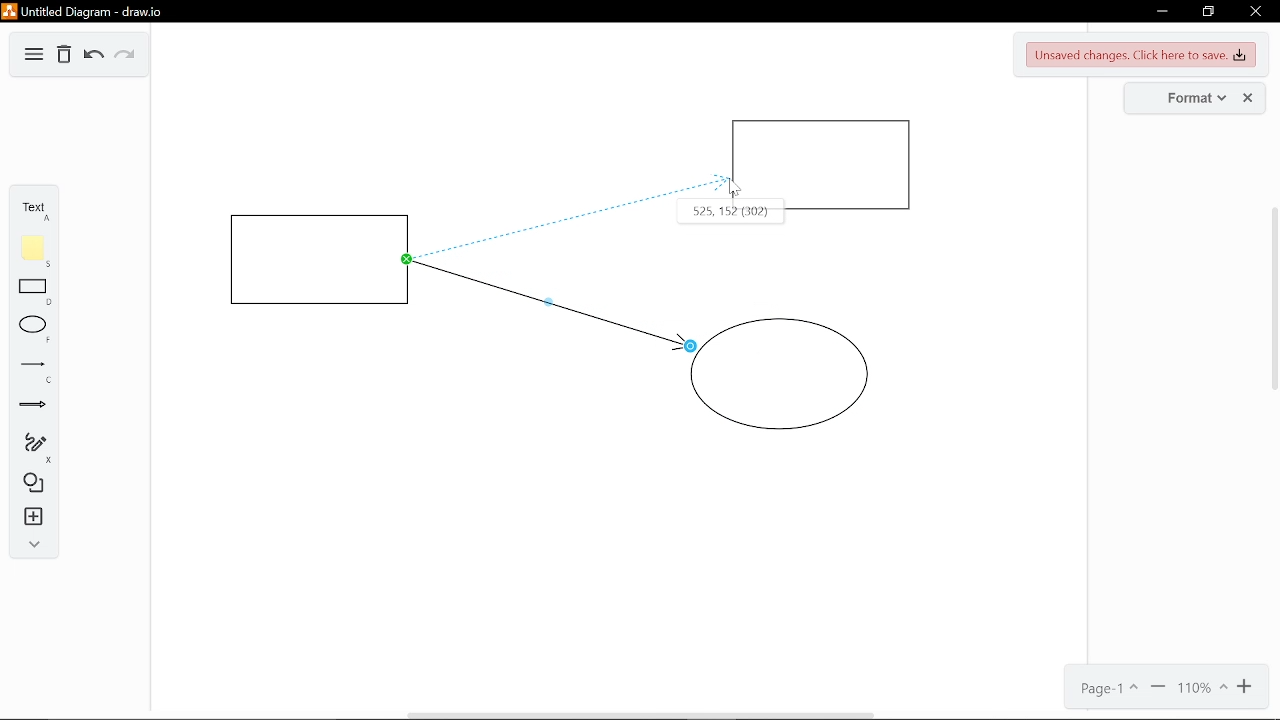 This screenshot has width=1280, height=720. Describe the element at coordinates (1249, 687) in the screenshot. I see `Zoom in` at that location.